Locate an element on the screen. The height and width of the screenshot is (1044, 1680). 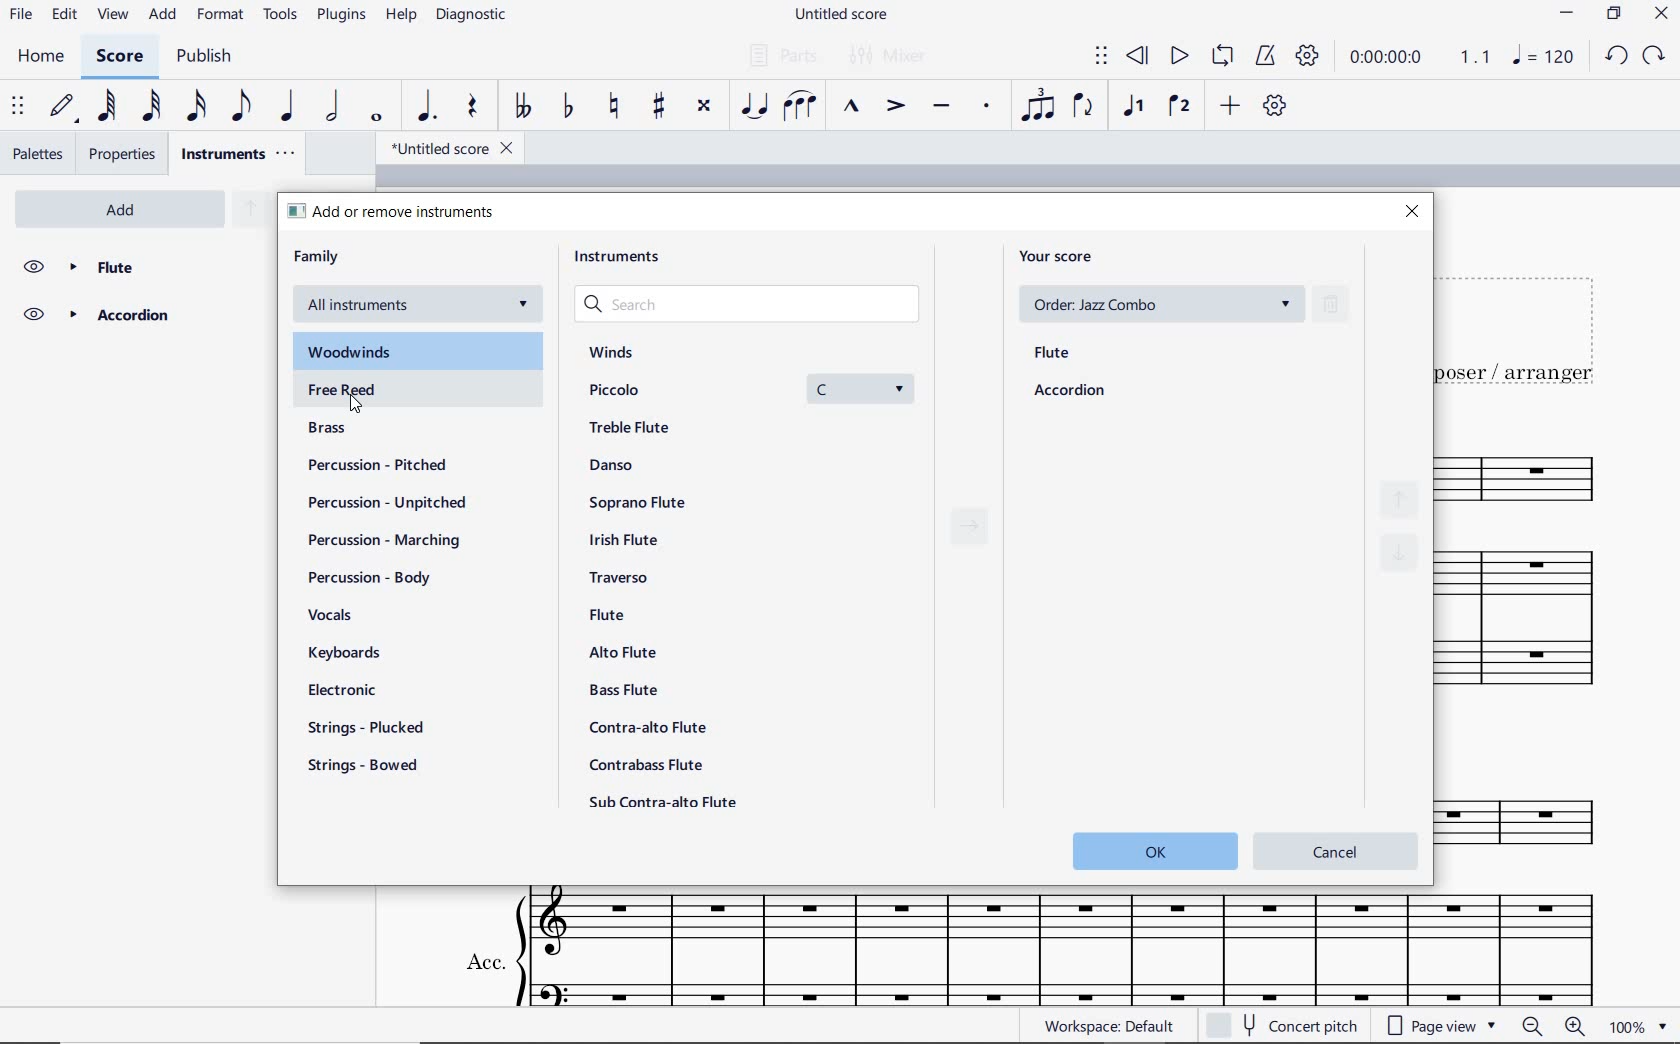
piccolo is located at coordinates (629, 389).